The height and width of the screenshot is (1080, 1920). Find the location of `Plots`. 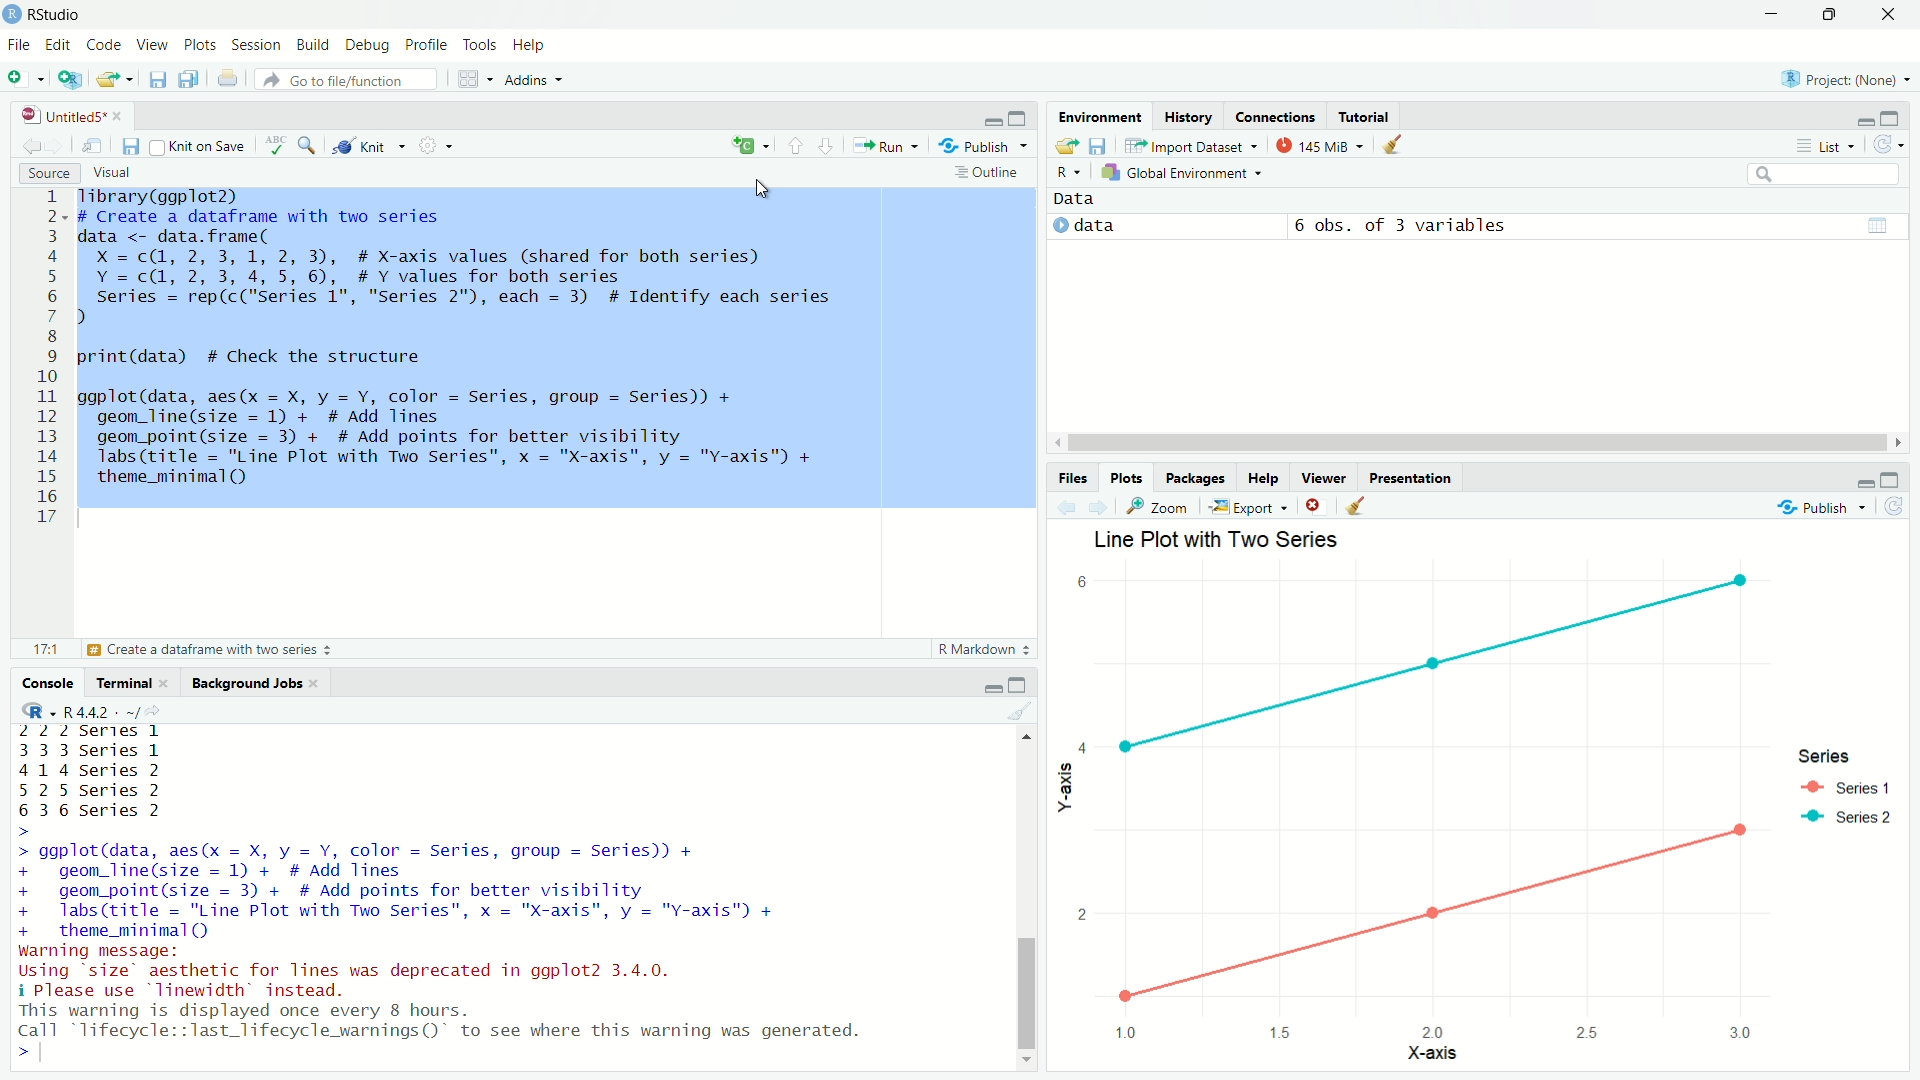

Plots is located at coordinates (1130, 479).